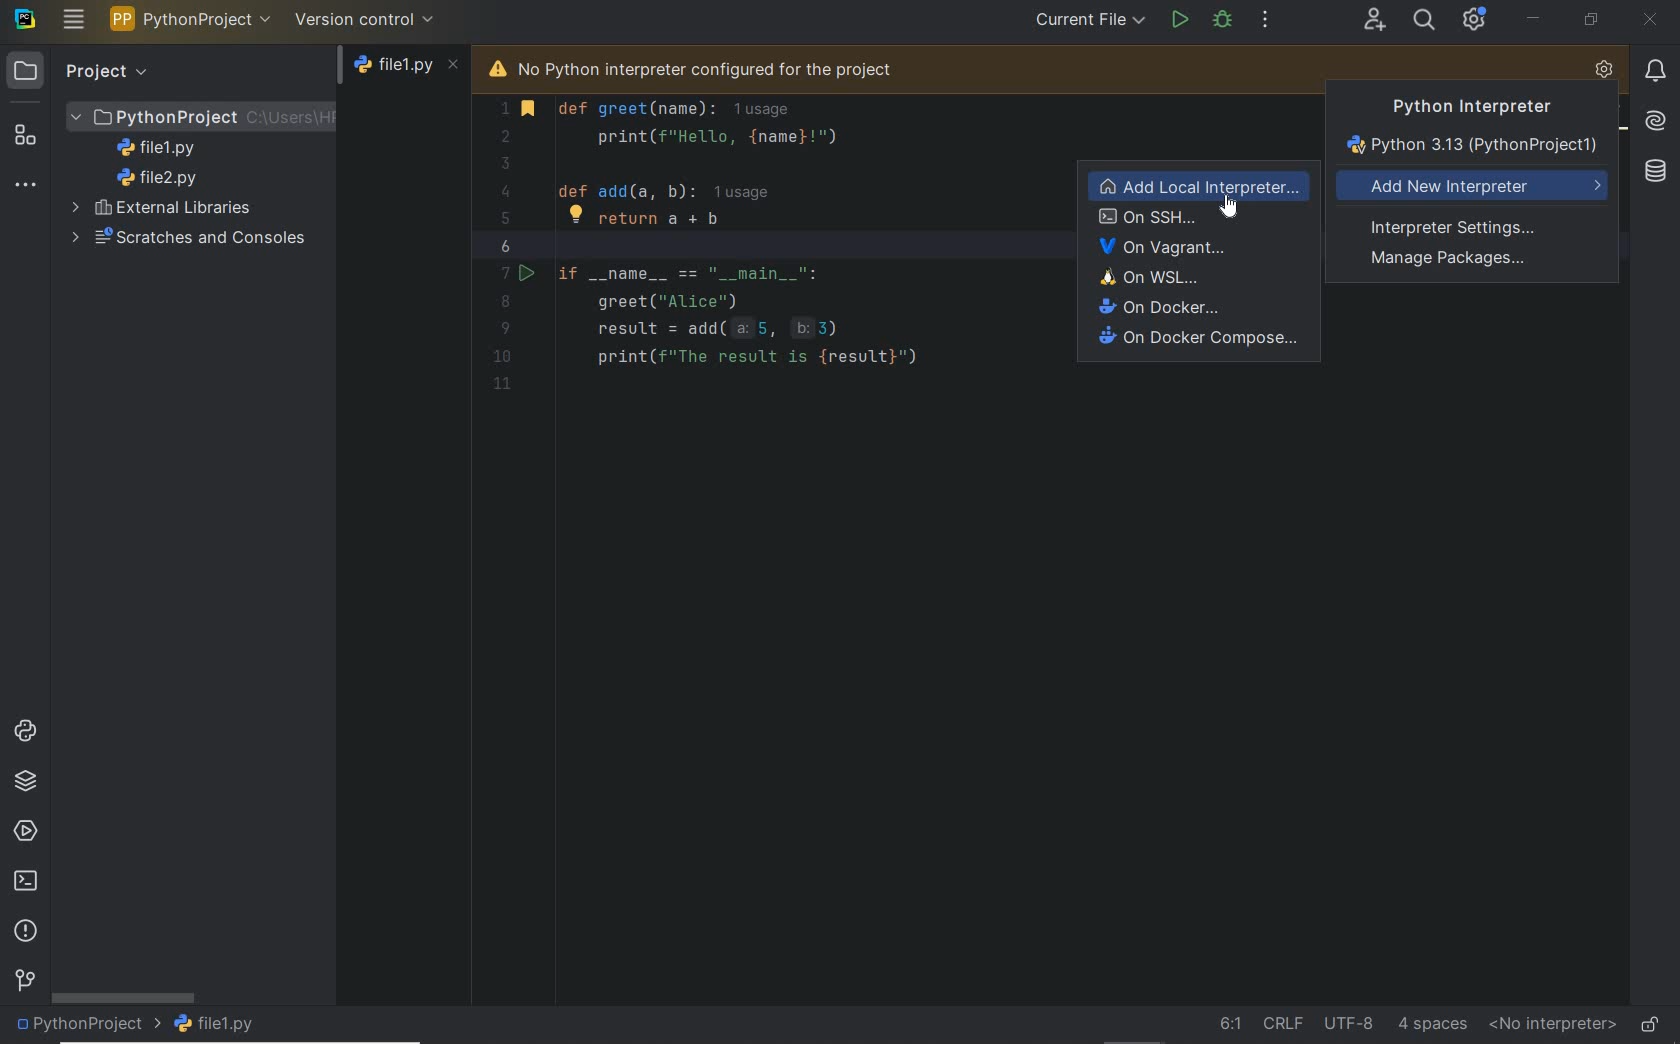 The height and width of the screenshot is (1044, 1680). What do you see at coordinates (1650, 1023) in the screenshot?
I see `make file ready only` at bounding box center [1650, 1023].